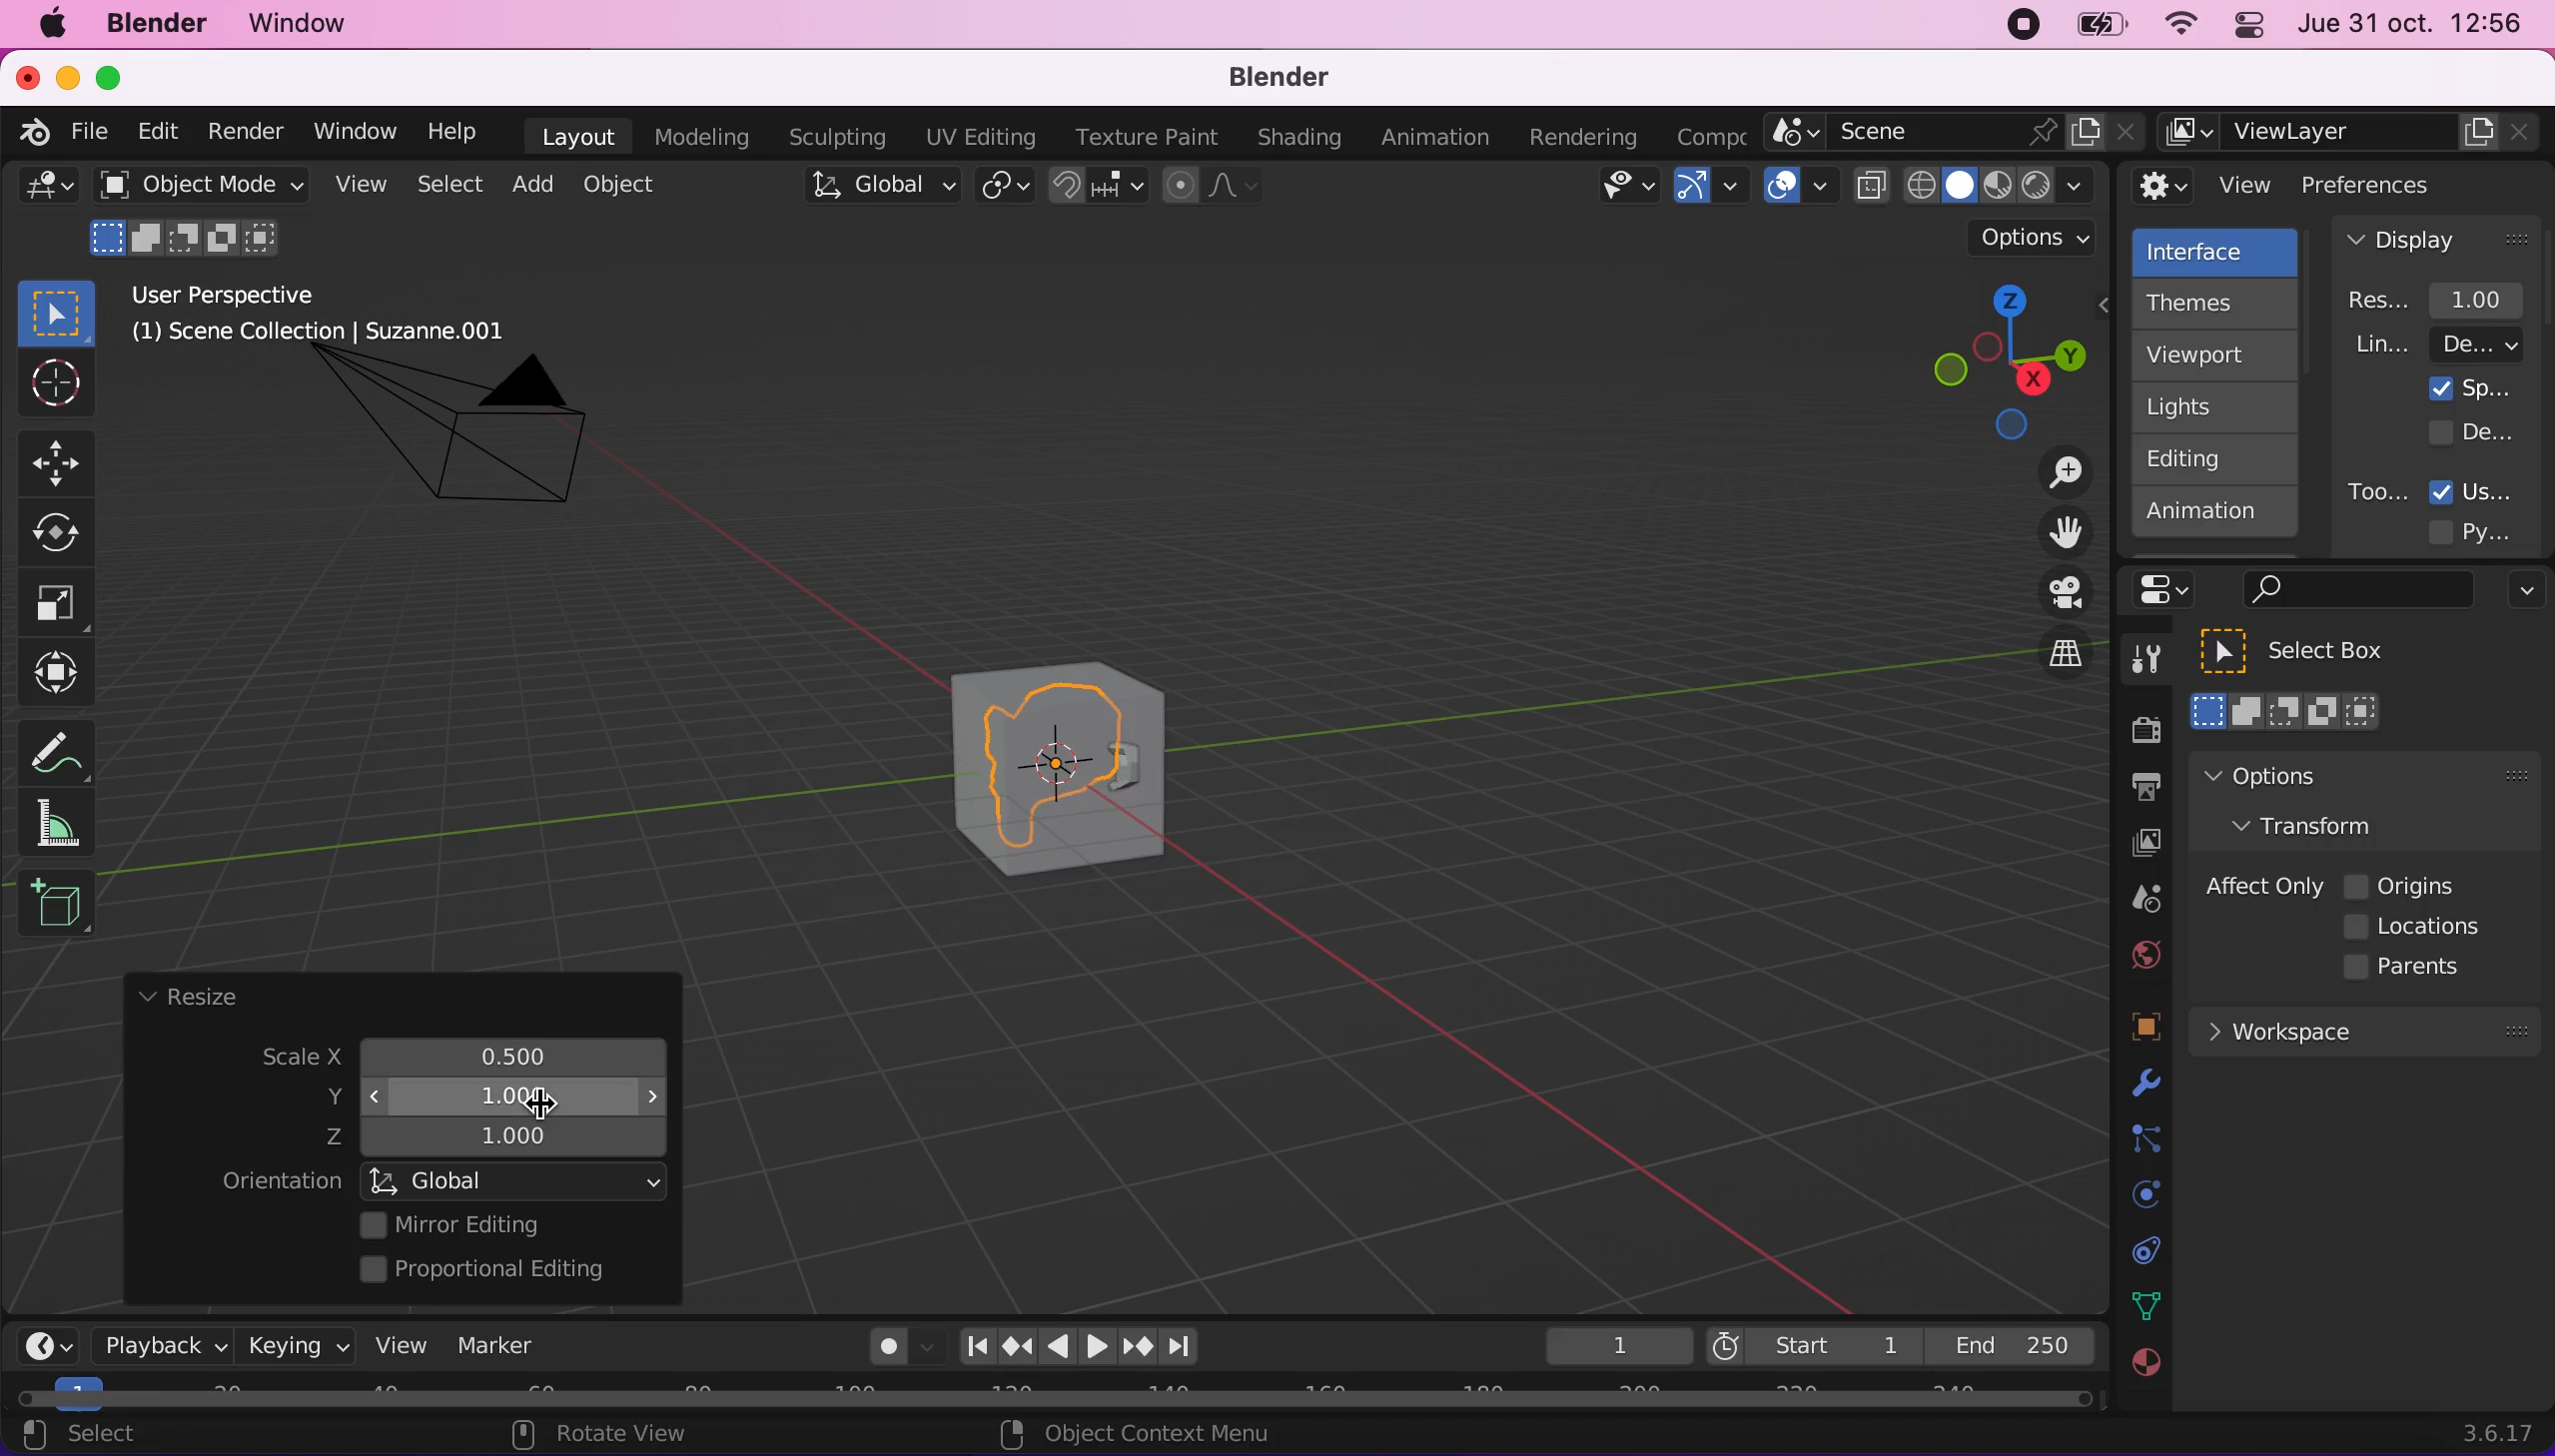  Describe the element at coordinates (477, 447) in the screenshot. I see `camera` at that location.